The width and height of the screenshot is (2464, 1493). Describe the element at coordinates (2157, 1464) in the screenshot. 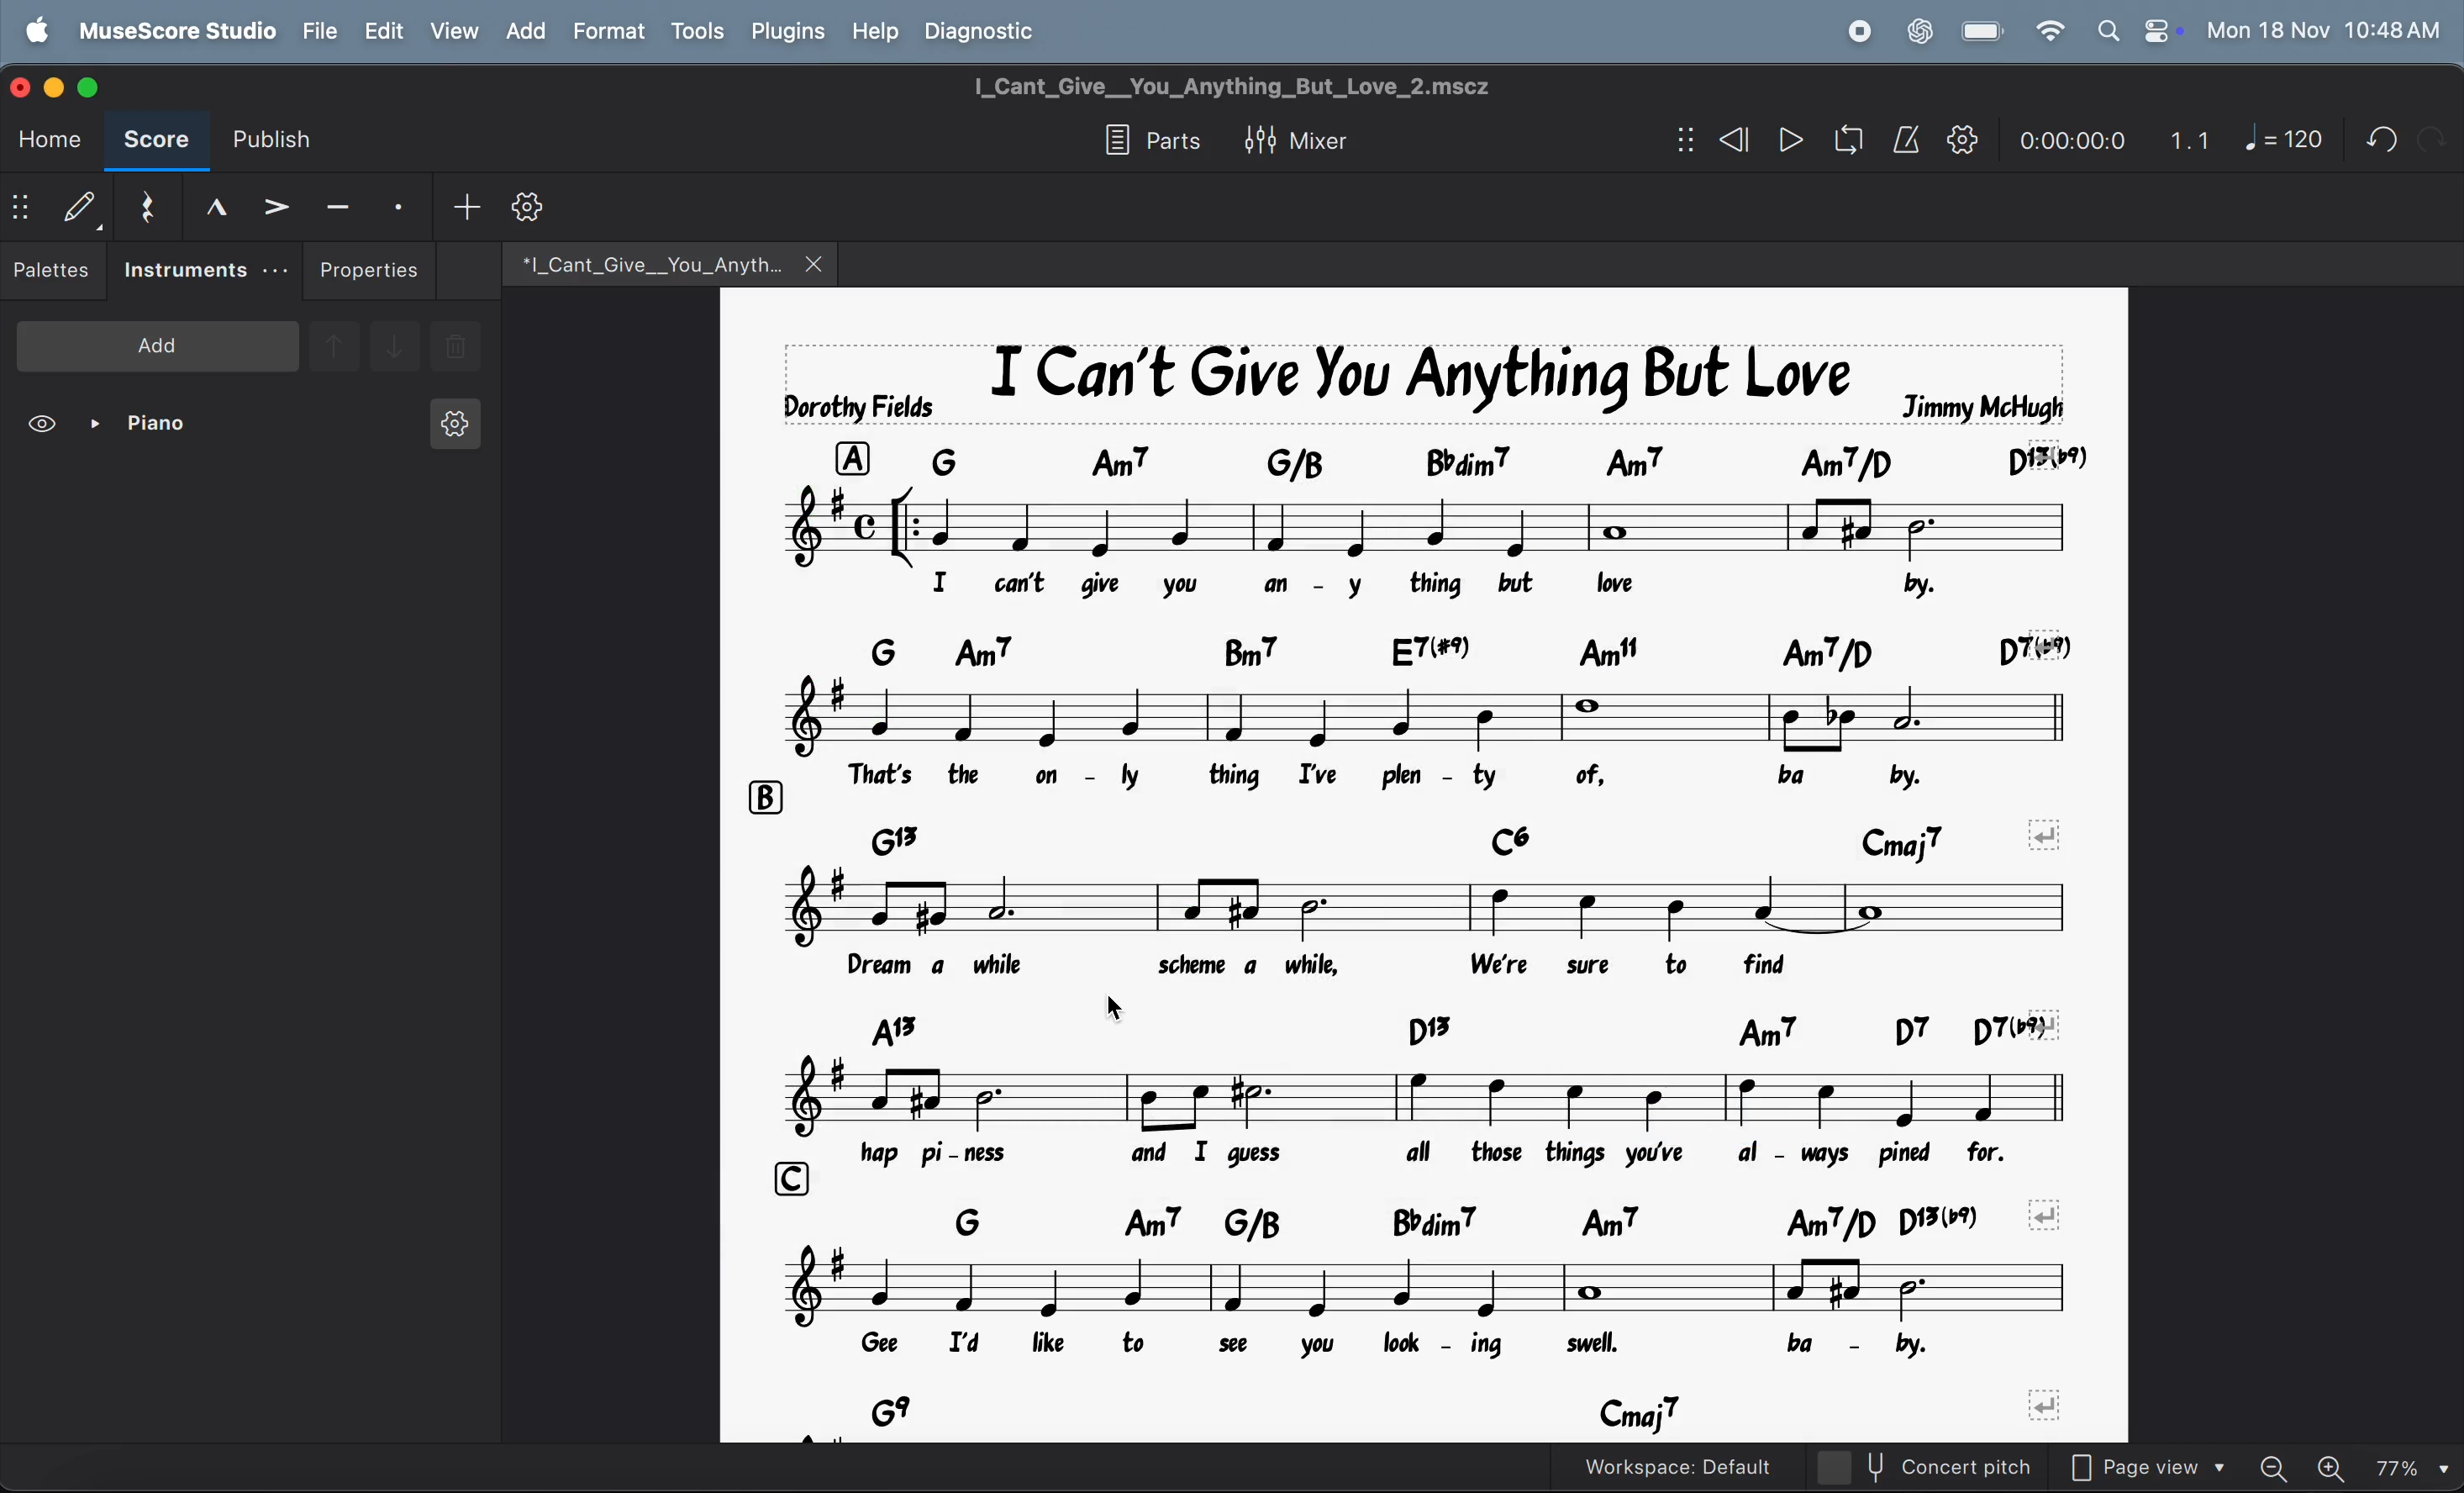

I see `page view` at that location.